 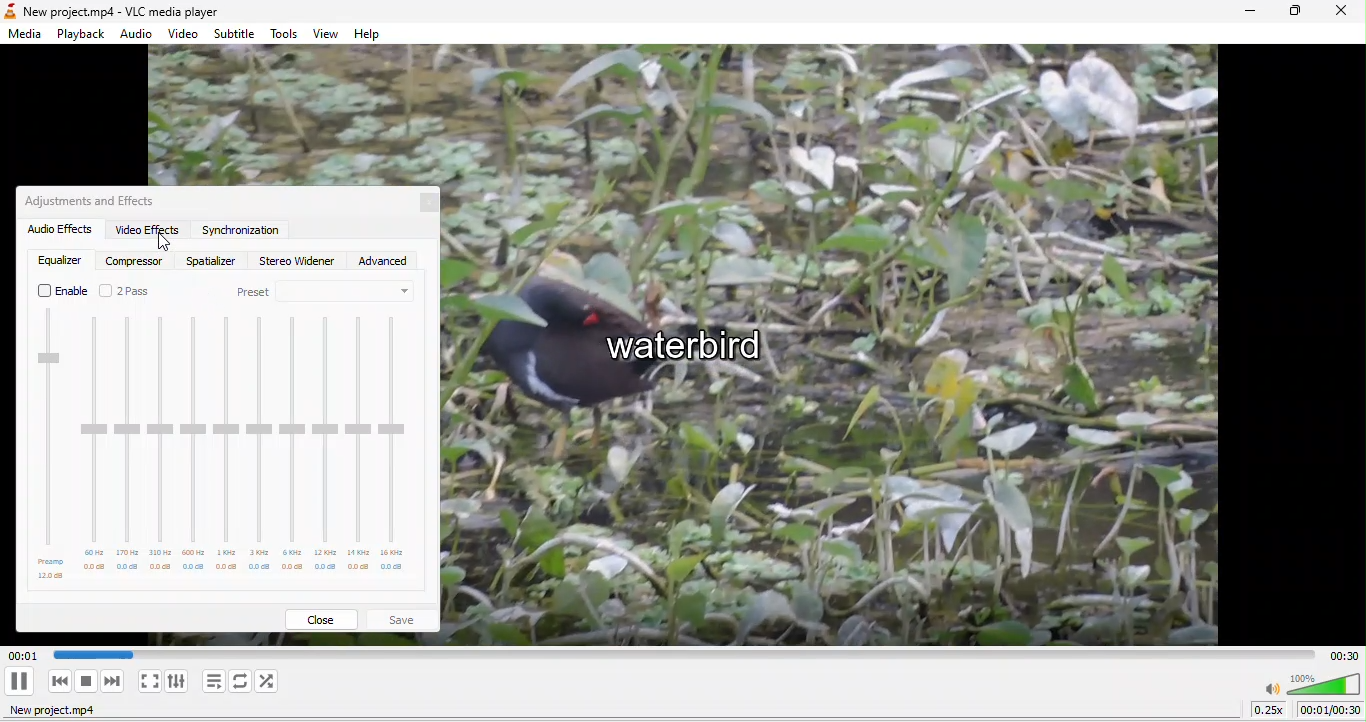 I want to click on minimize, so click(x=1241, y=12).